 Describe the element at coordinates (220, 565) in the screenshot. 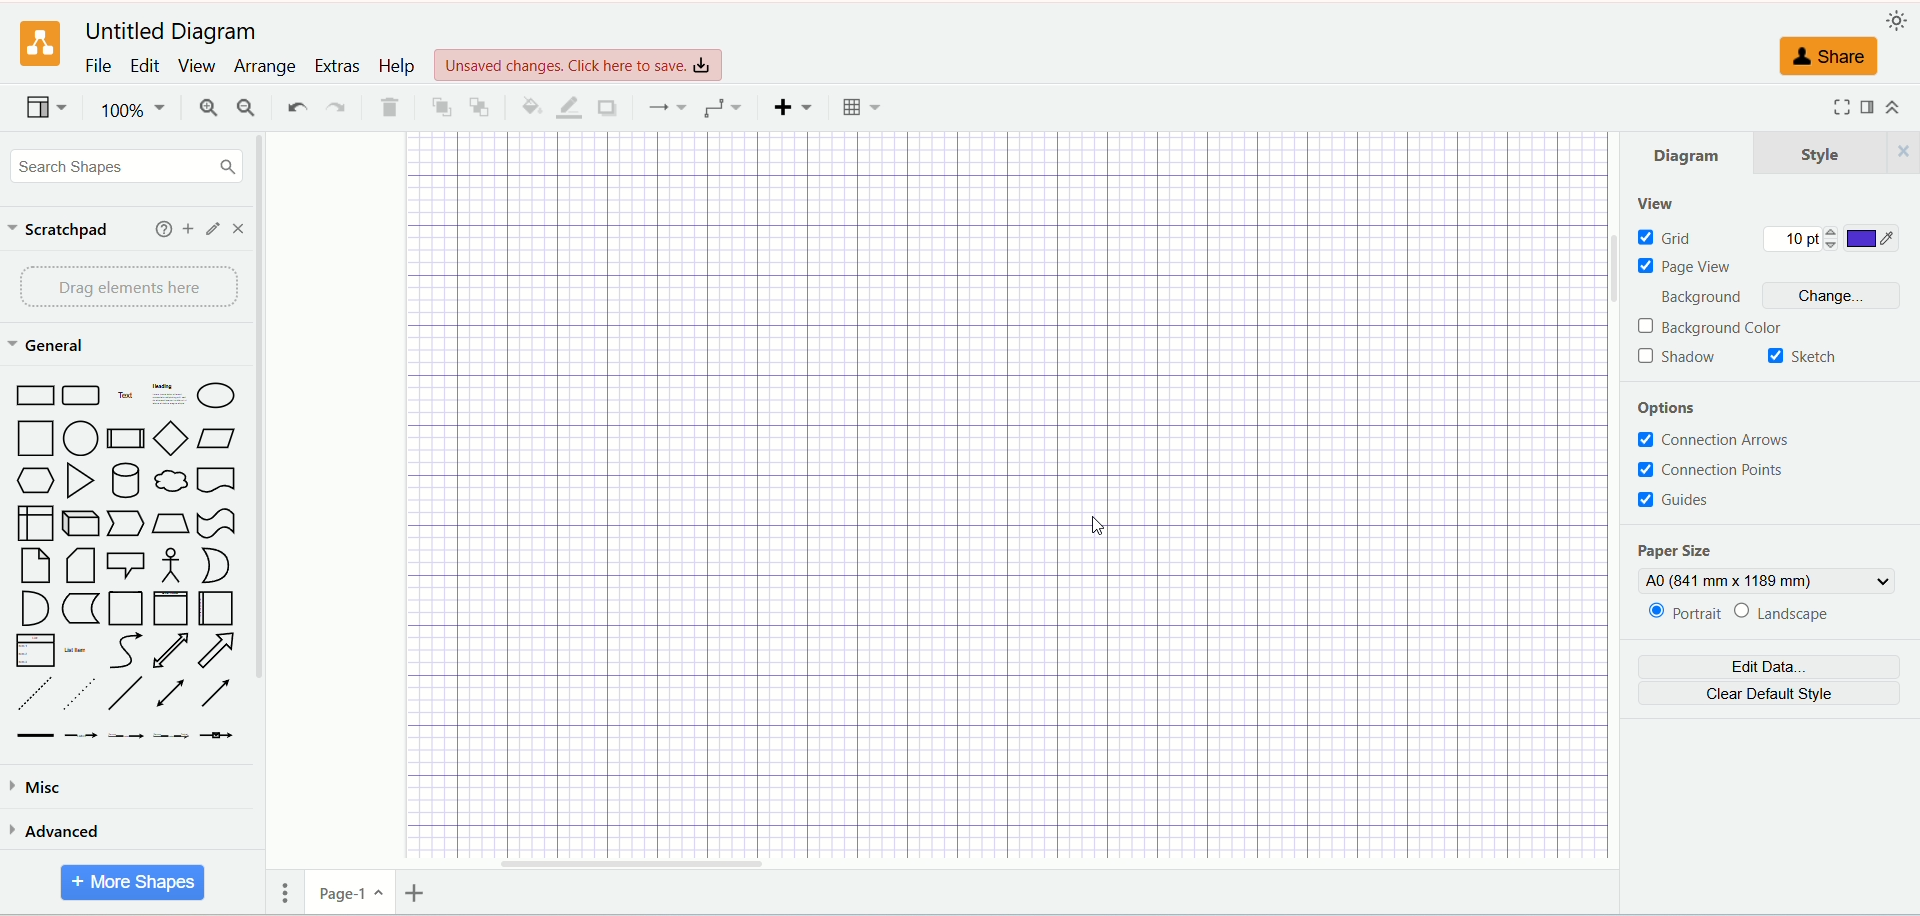

I see `Or` at that location.